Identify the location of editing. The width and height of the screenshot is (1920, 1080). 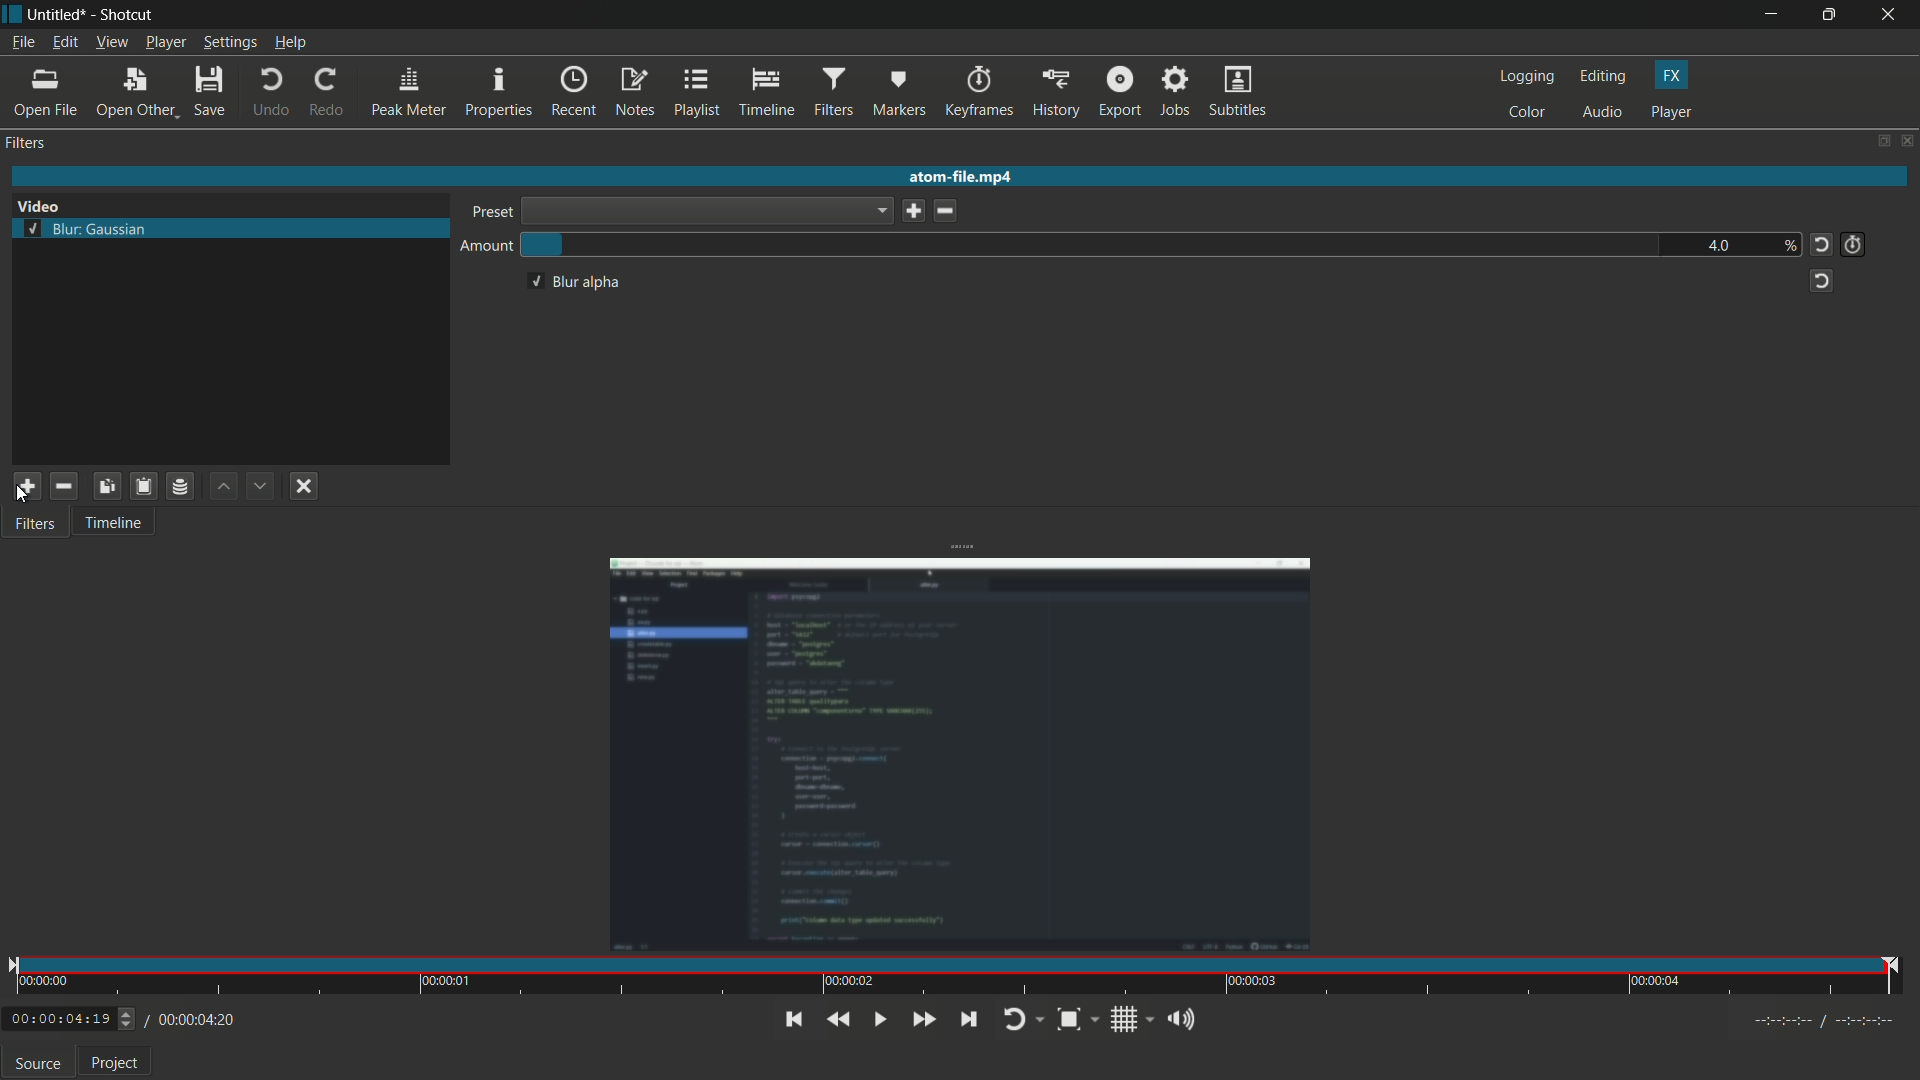
(1607, 76).